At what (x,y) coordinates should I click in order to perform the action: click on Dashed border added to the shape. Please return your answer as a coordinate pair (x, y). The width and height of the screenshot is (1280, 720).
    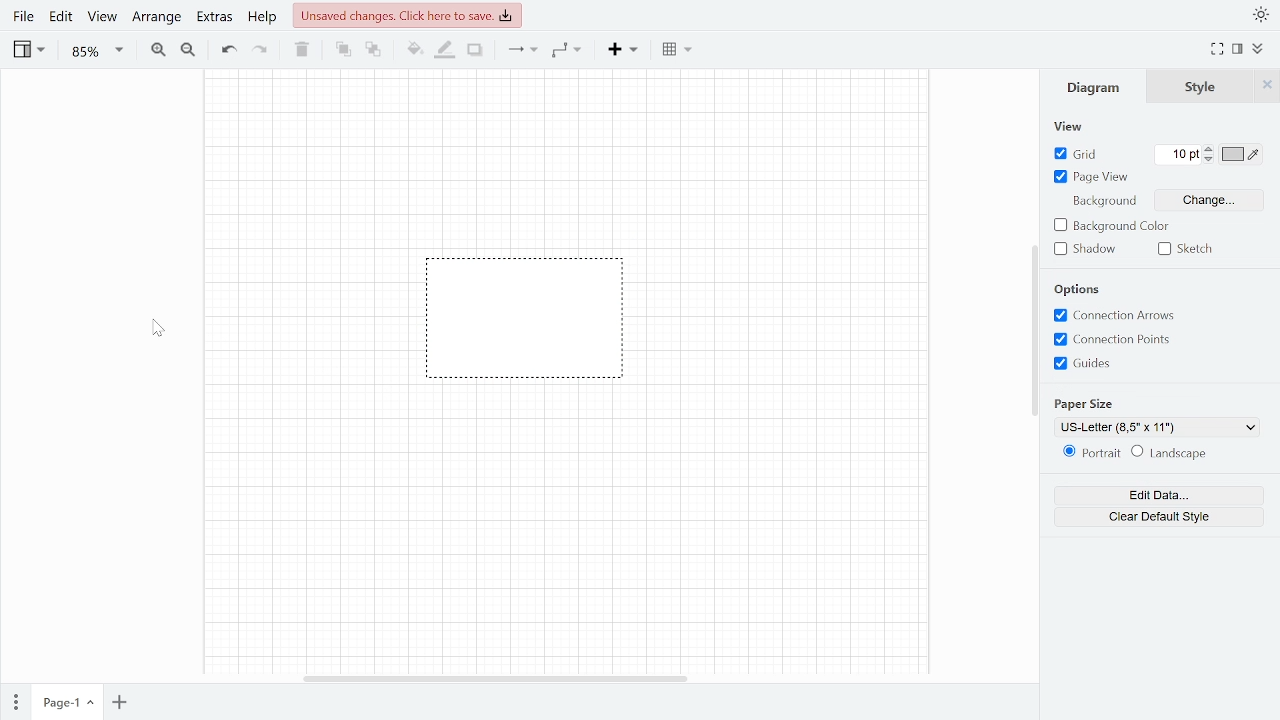
    Looking at the image, I should click on (529, 326).